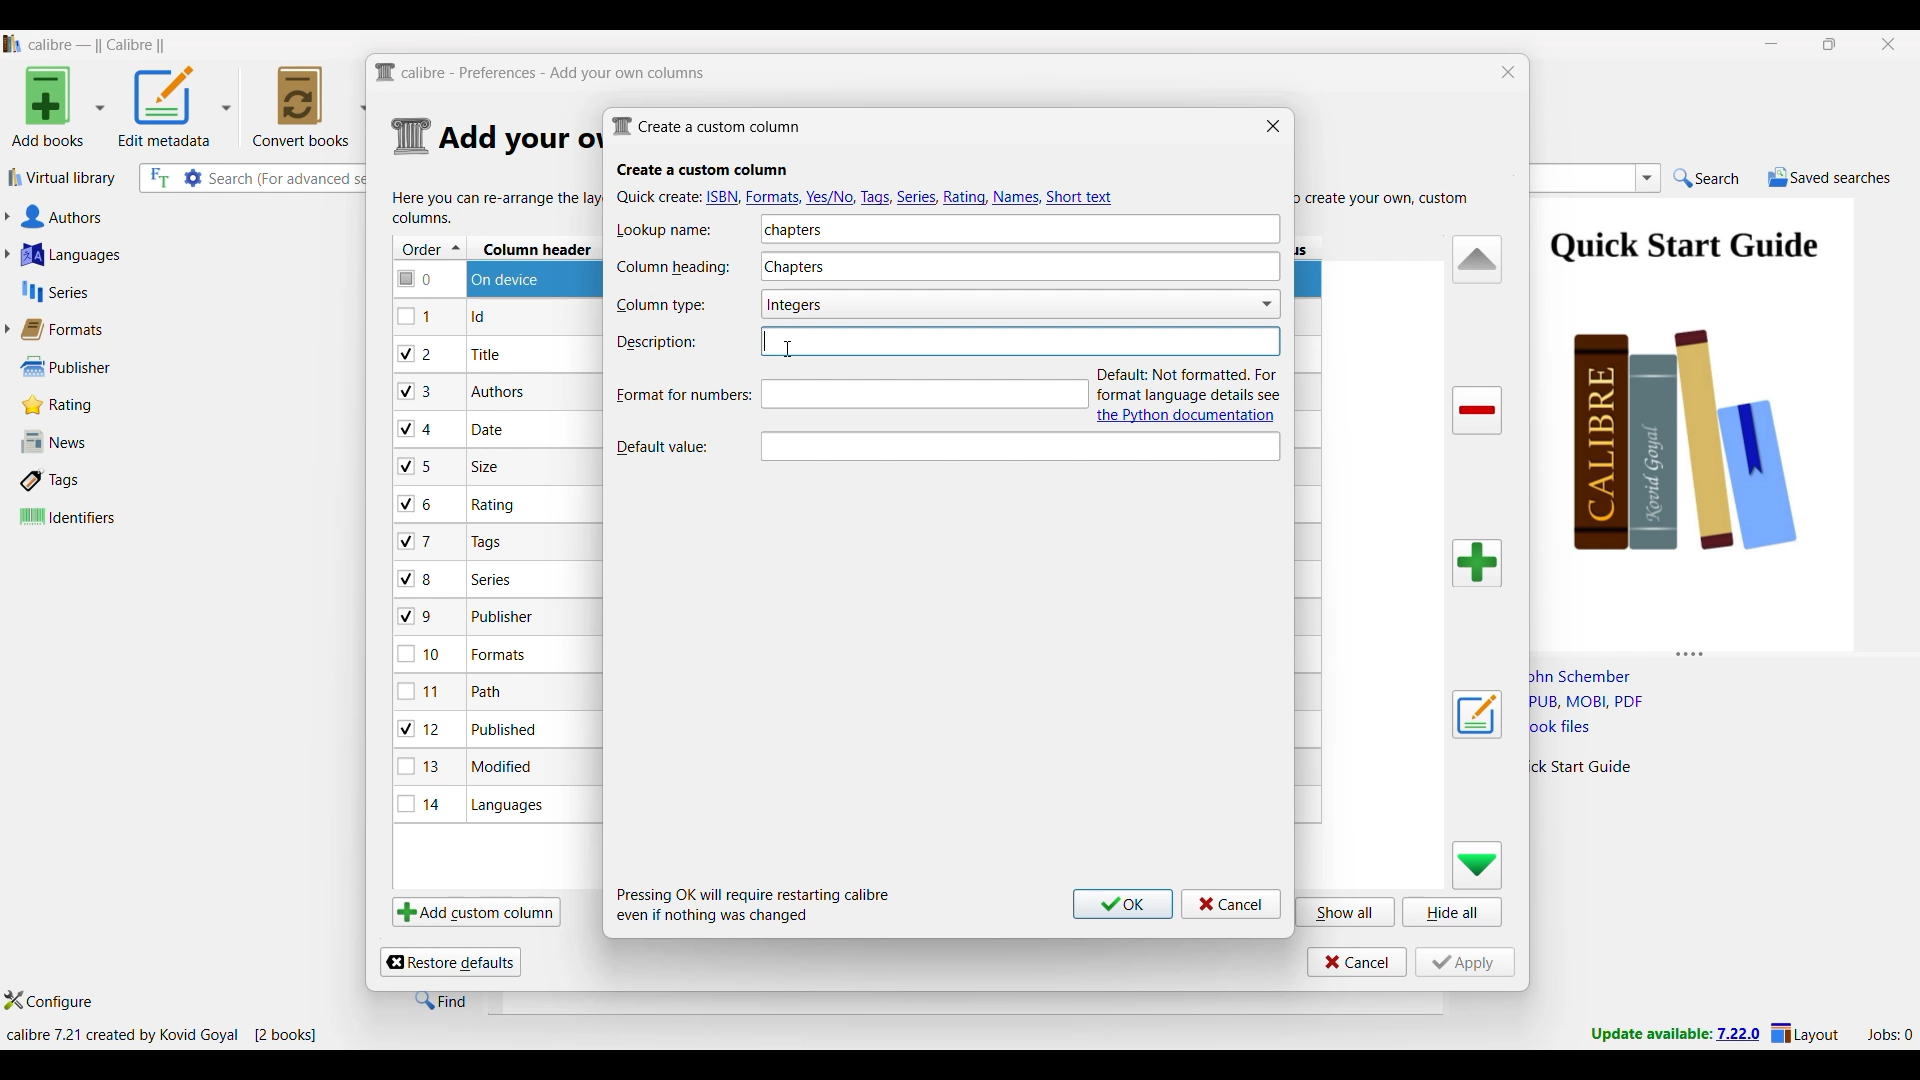 This screenshot has height=1080, width=1920. What do you see at coordinates (1018, 443) in the screenshot?
I see `Description of current selection by cursor` at bounding box center [1018, 443].